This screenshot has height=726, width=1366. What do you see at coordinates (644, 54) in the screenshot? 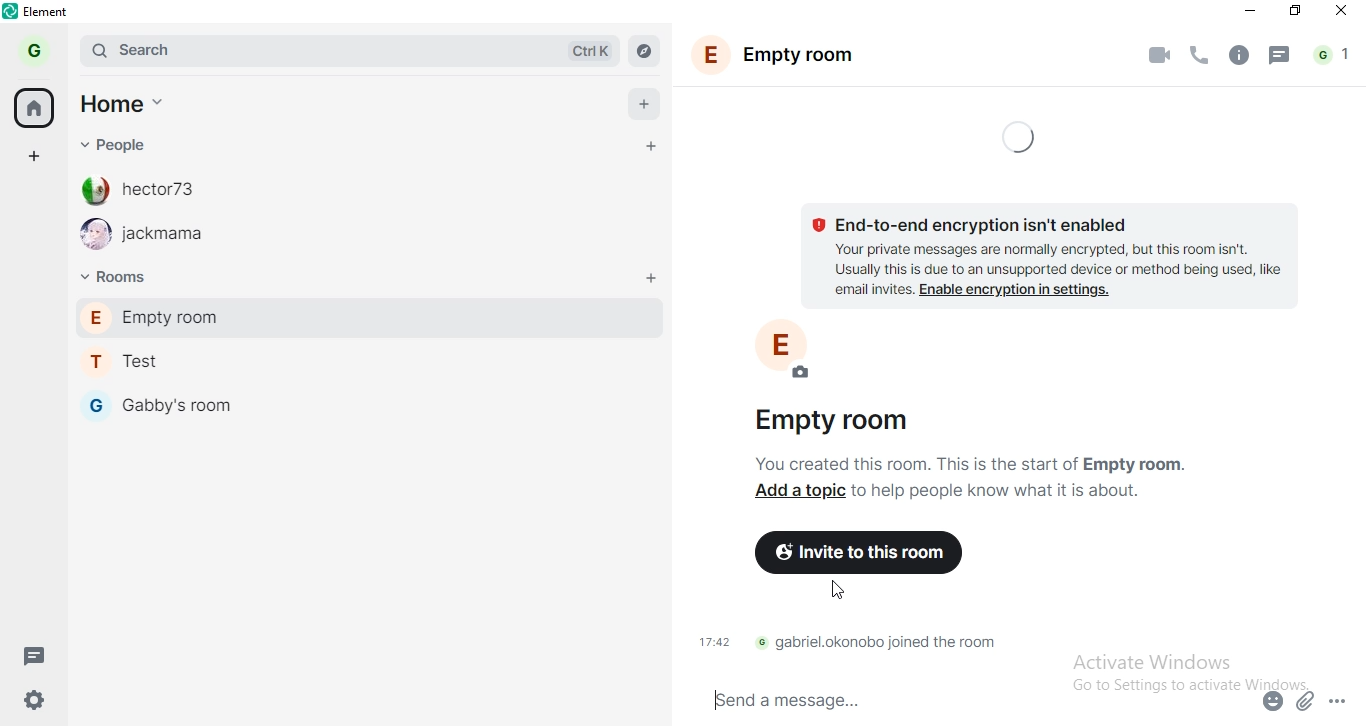
I see `navigate` at bounding box center [644, 54].